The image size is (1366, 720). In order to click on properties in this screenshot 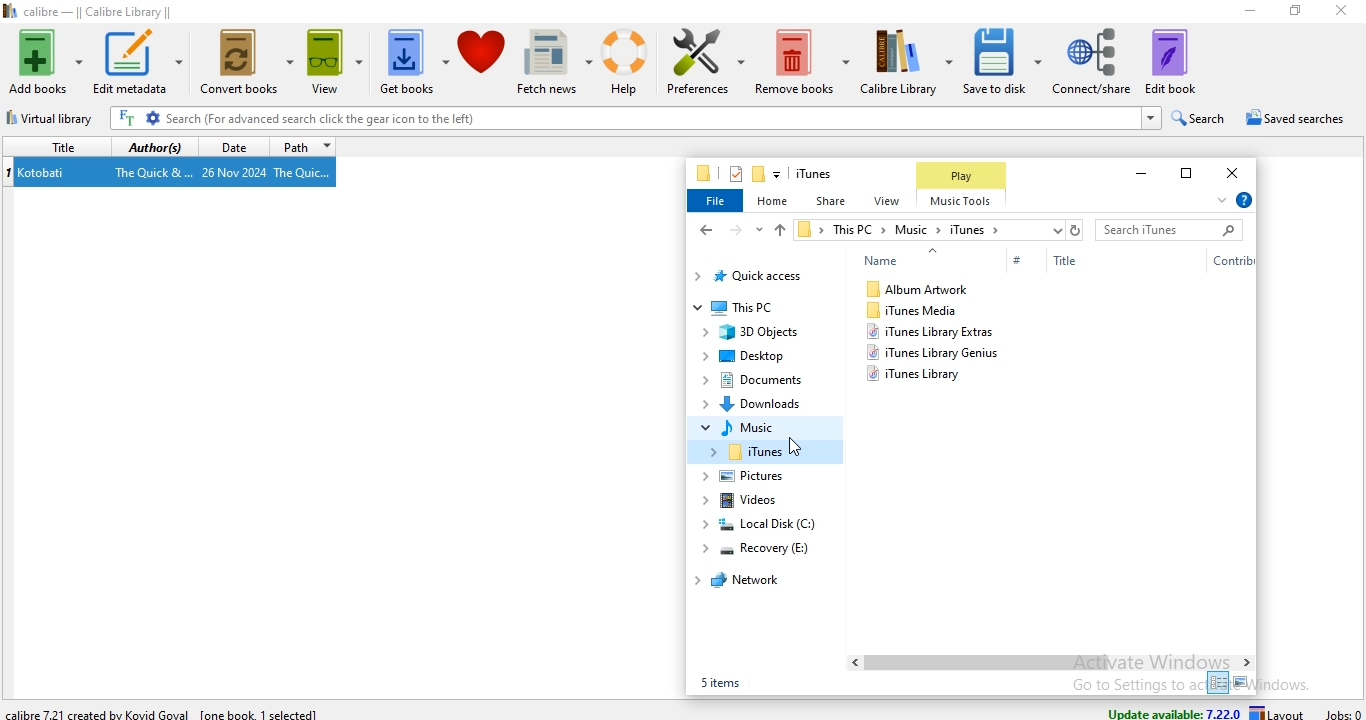, I will do `click(734, 173)`.